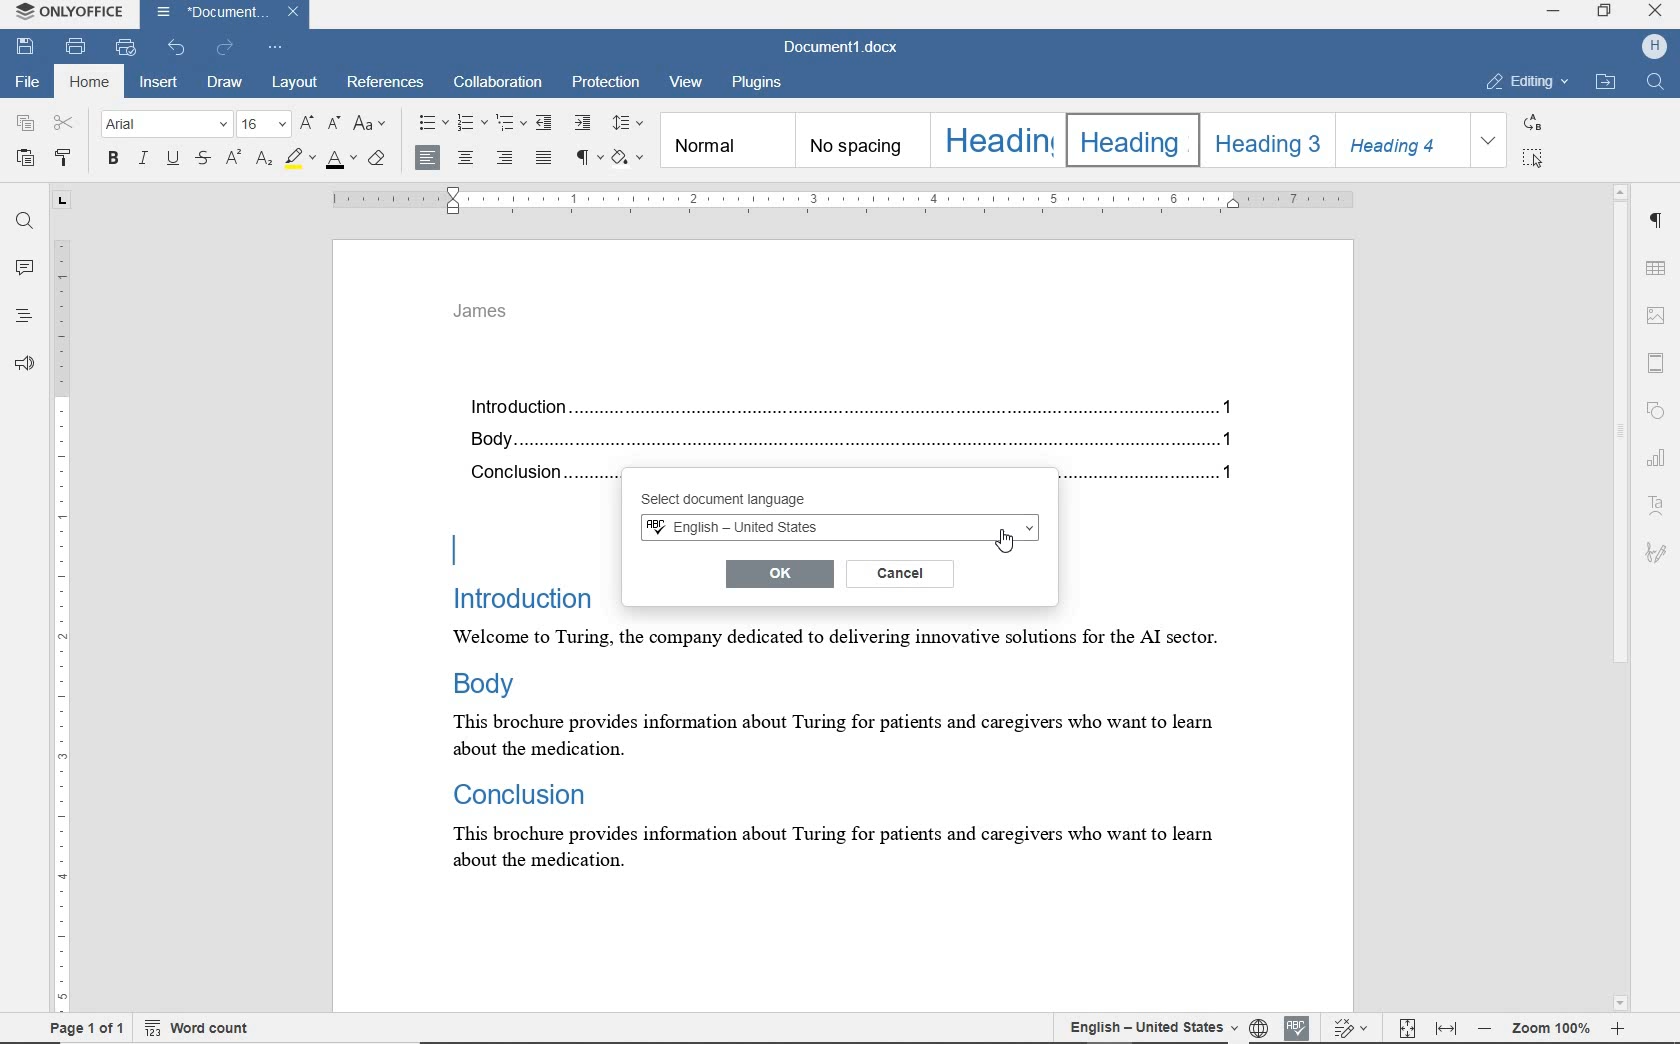  Describe the element at coordinates (546, 122) in the screenshot. I see `decrease indent` at that location.